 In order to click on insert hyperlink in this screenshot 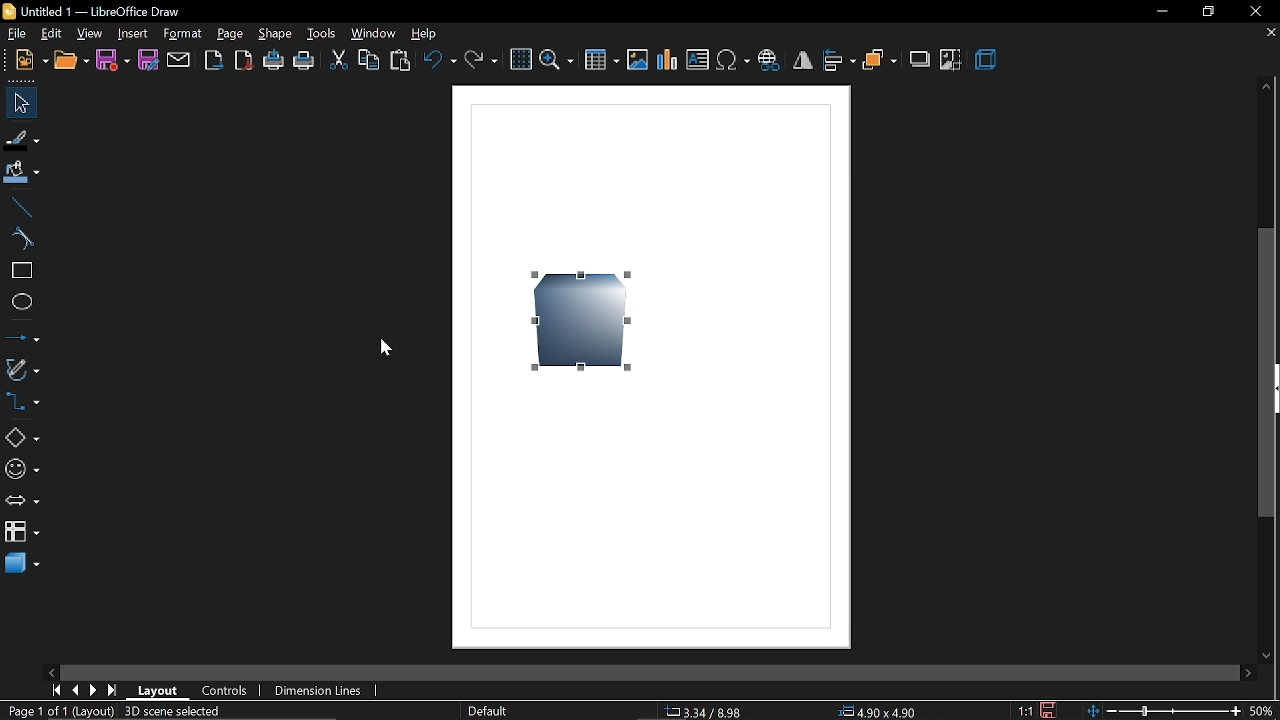, I will do `click(769, 62)`.